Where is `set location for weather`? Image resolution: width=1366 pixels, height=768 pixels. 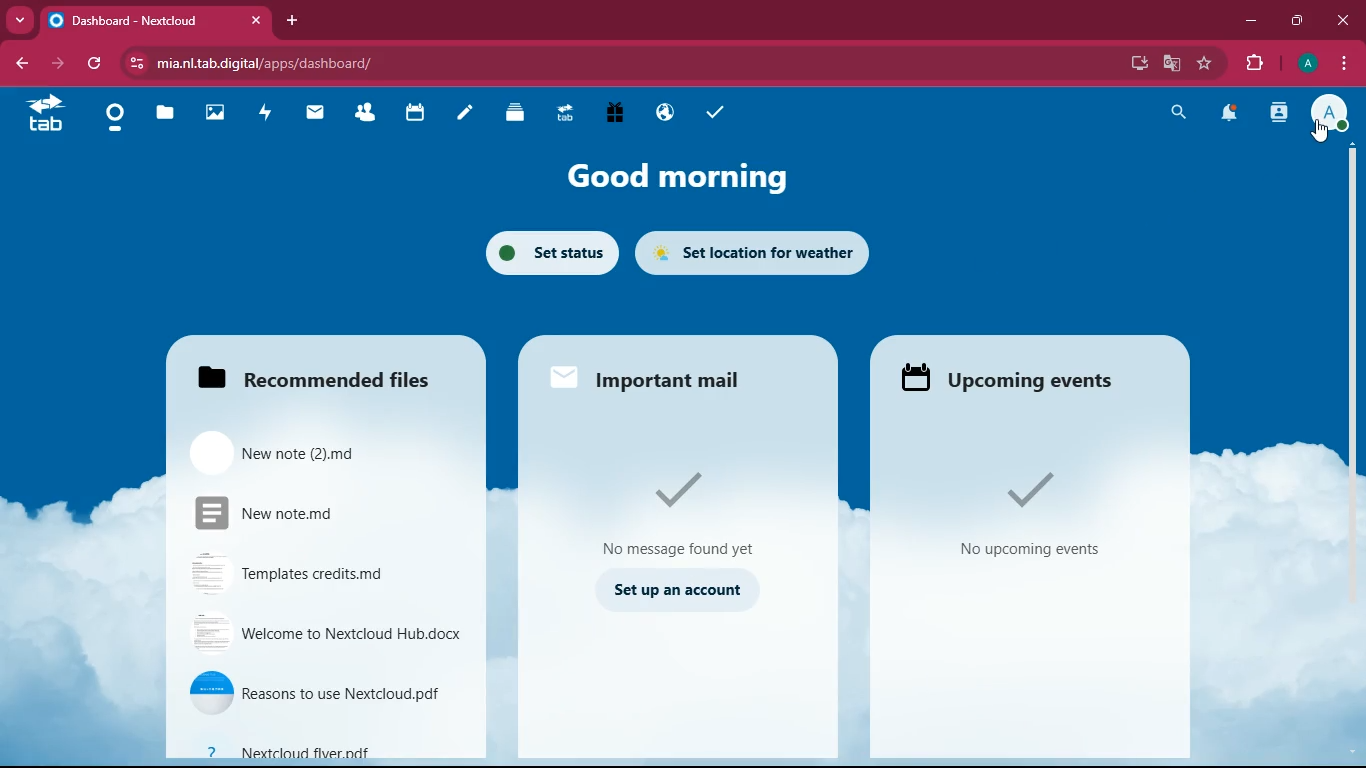
set location for weather is located at coordinates (759, 250).